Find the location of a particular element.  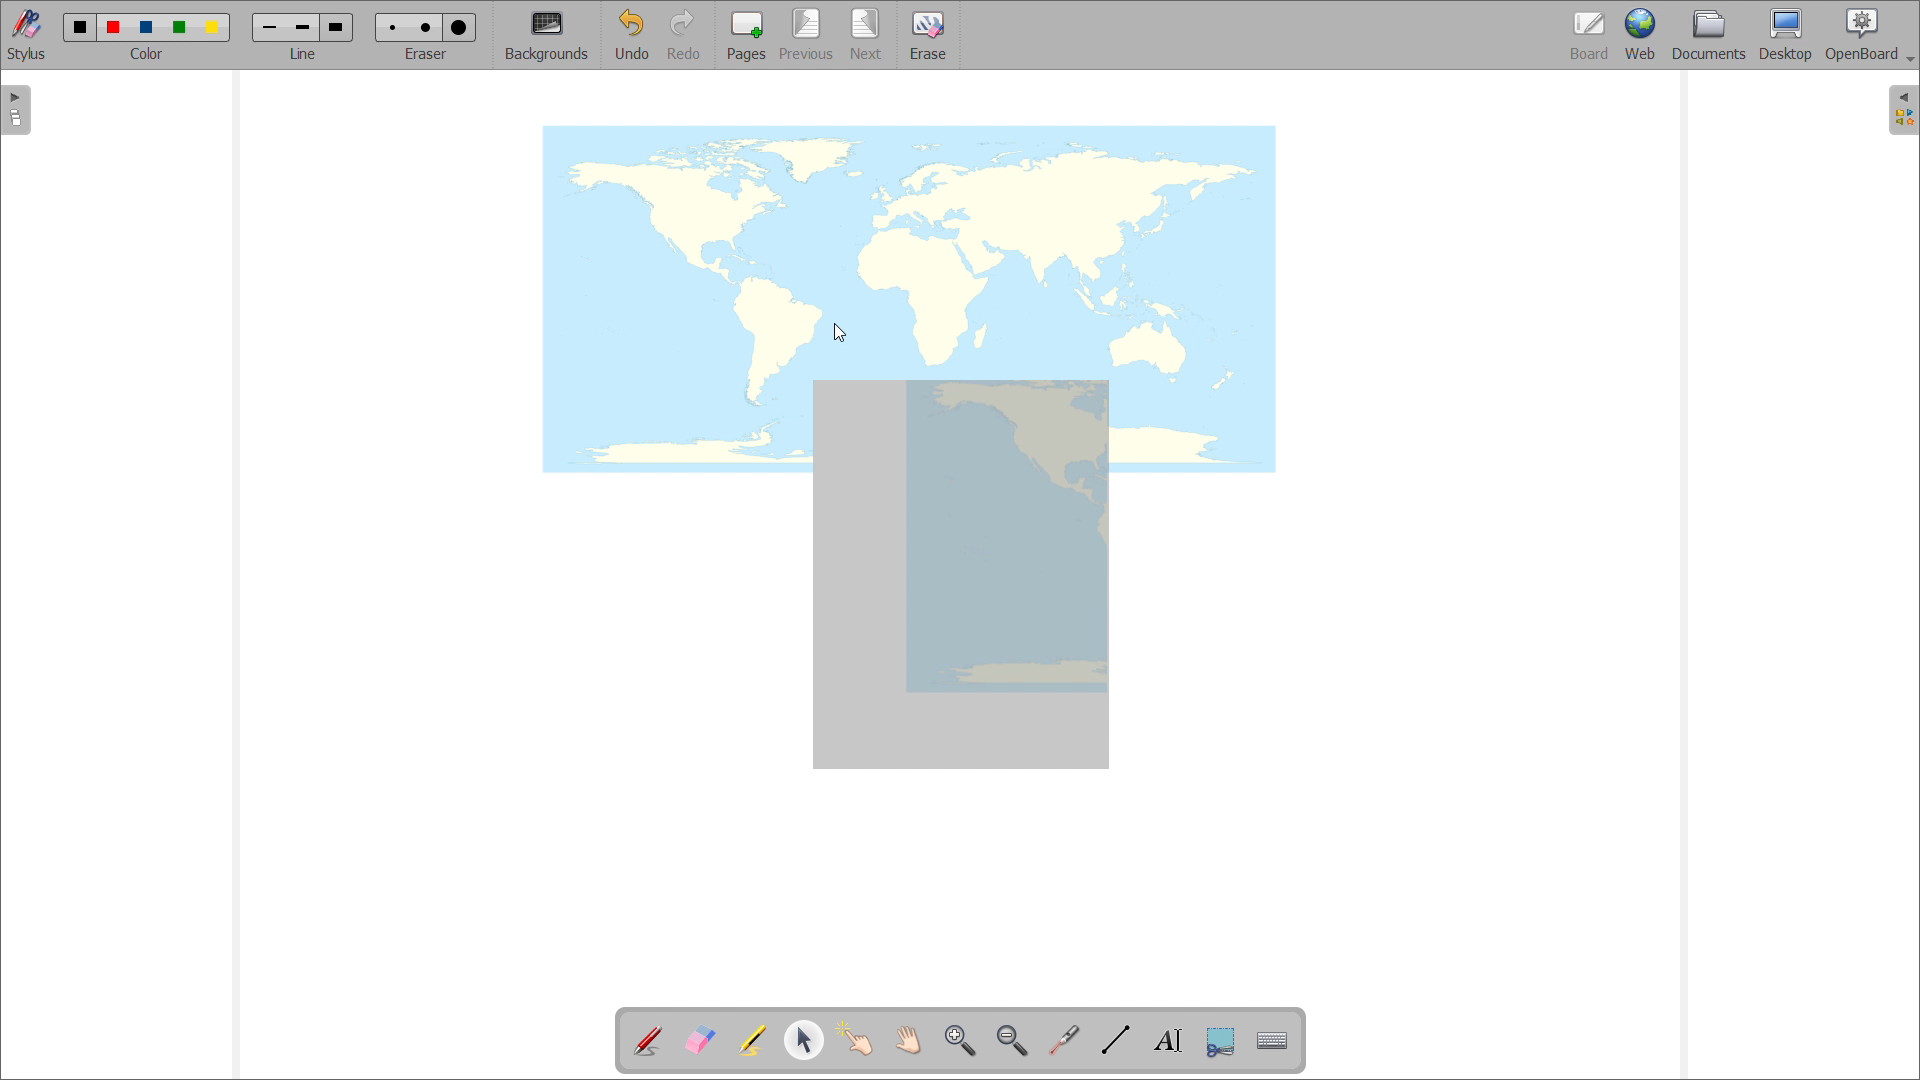

add annotation is located at coordinates (646, 1038).